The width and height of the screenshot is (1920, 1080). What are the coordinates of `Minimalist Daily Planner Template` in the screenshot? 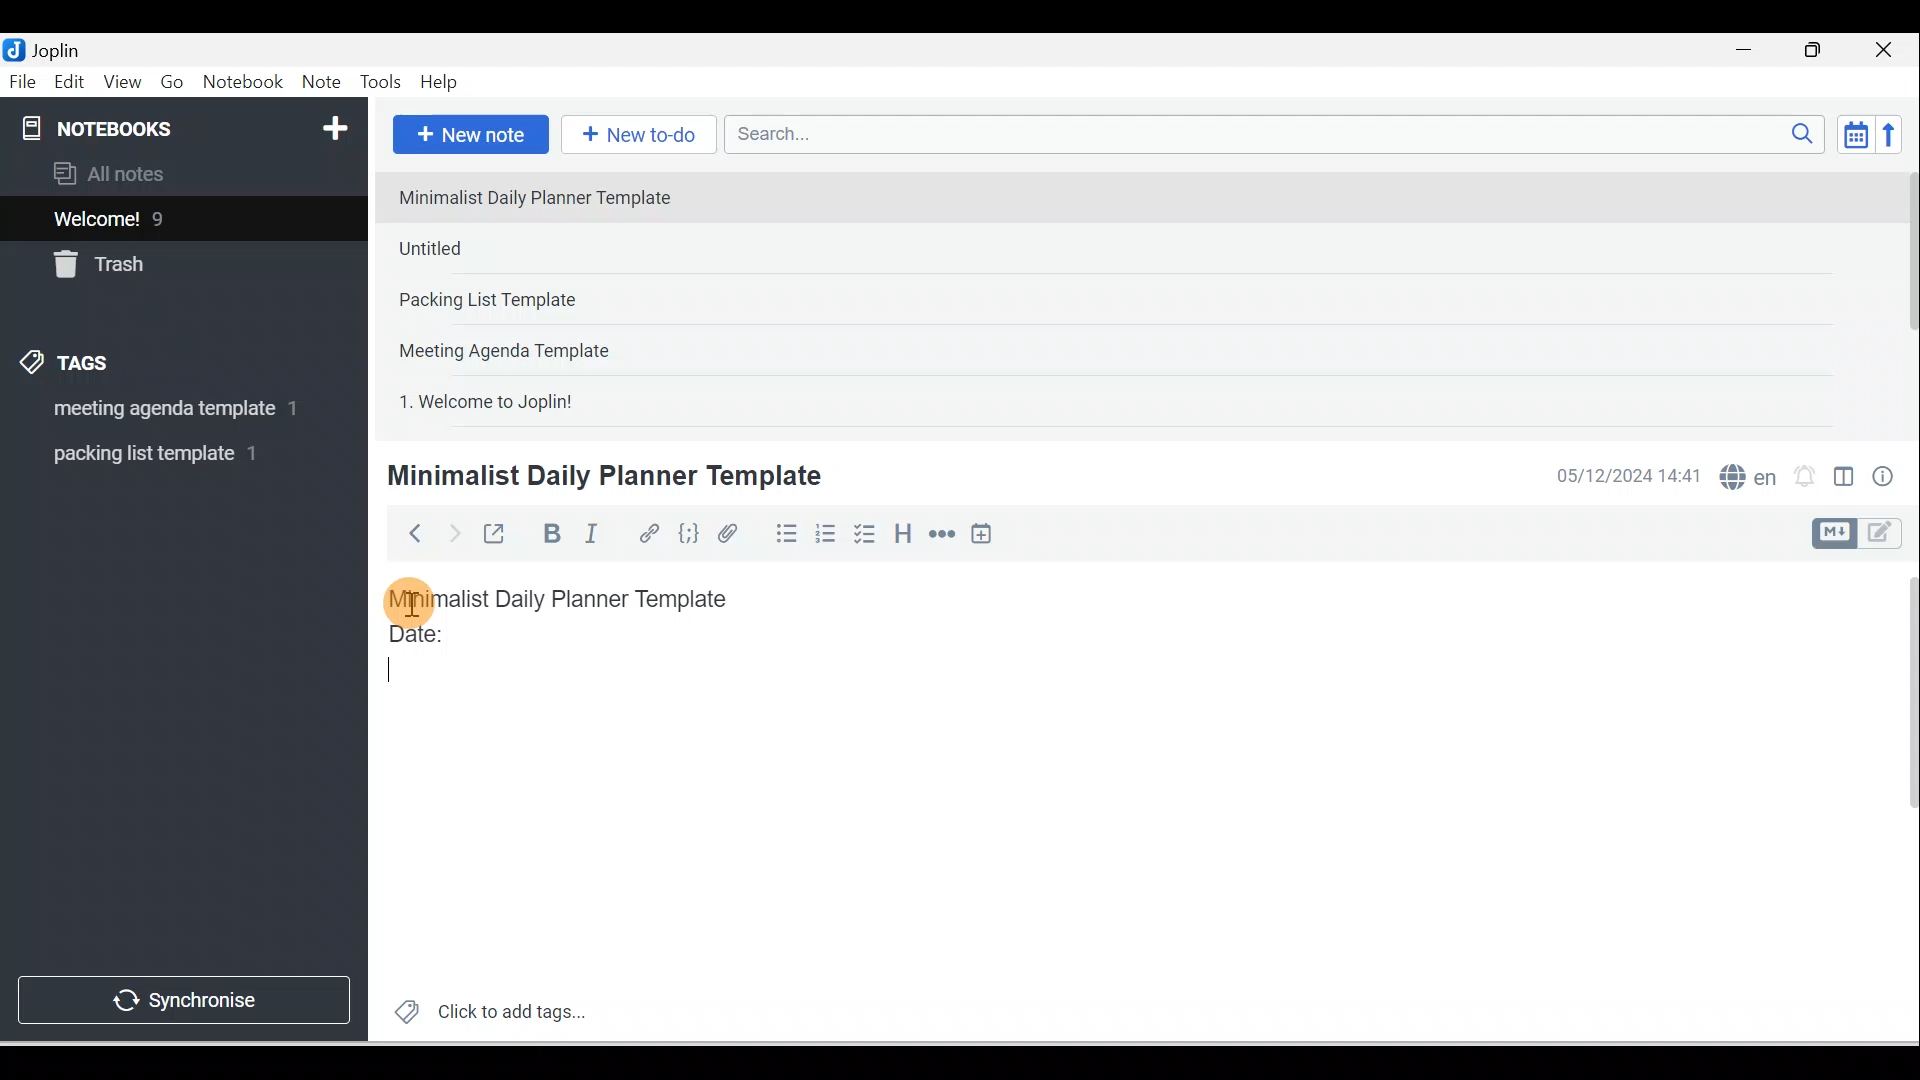 It's located at (578, 599).